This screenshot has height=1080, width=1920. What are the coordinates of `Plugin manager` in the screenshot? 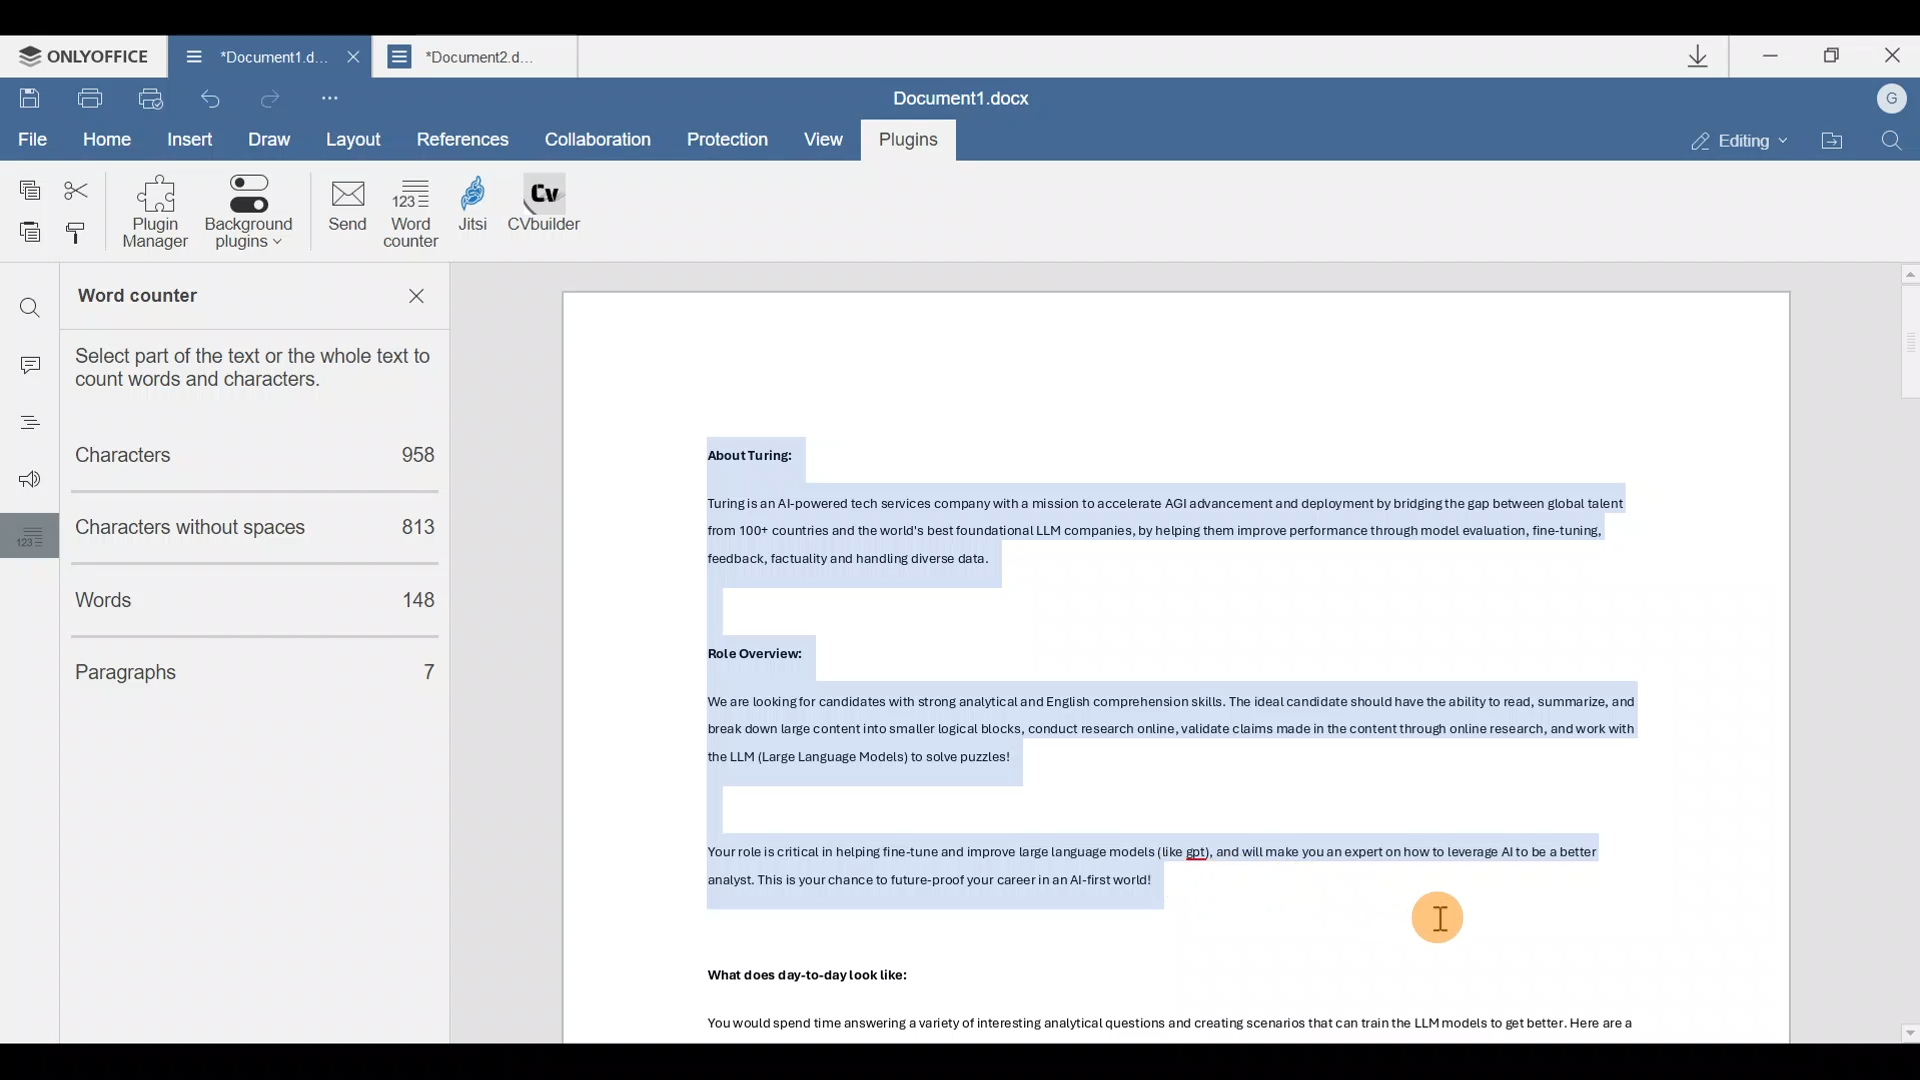 It's located at (163, 212).